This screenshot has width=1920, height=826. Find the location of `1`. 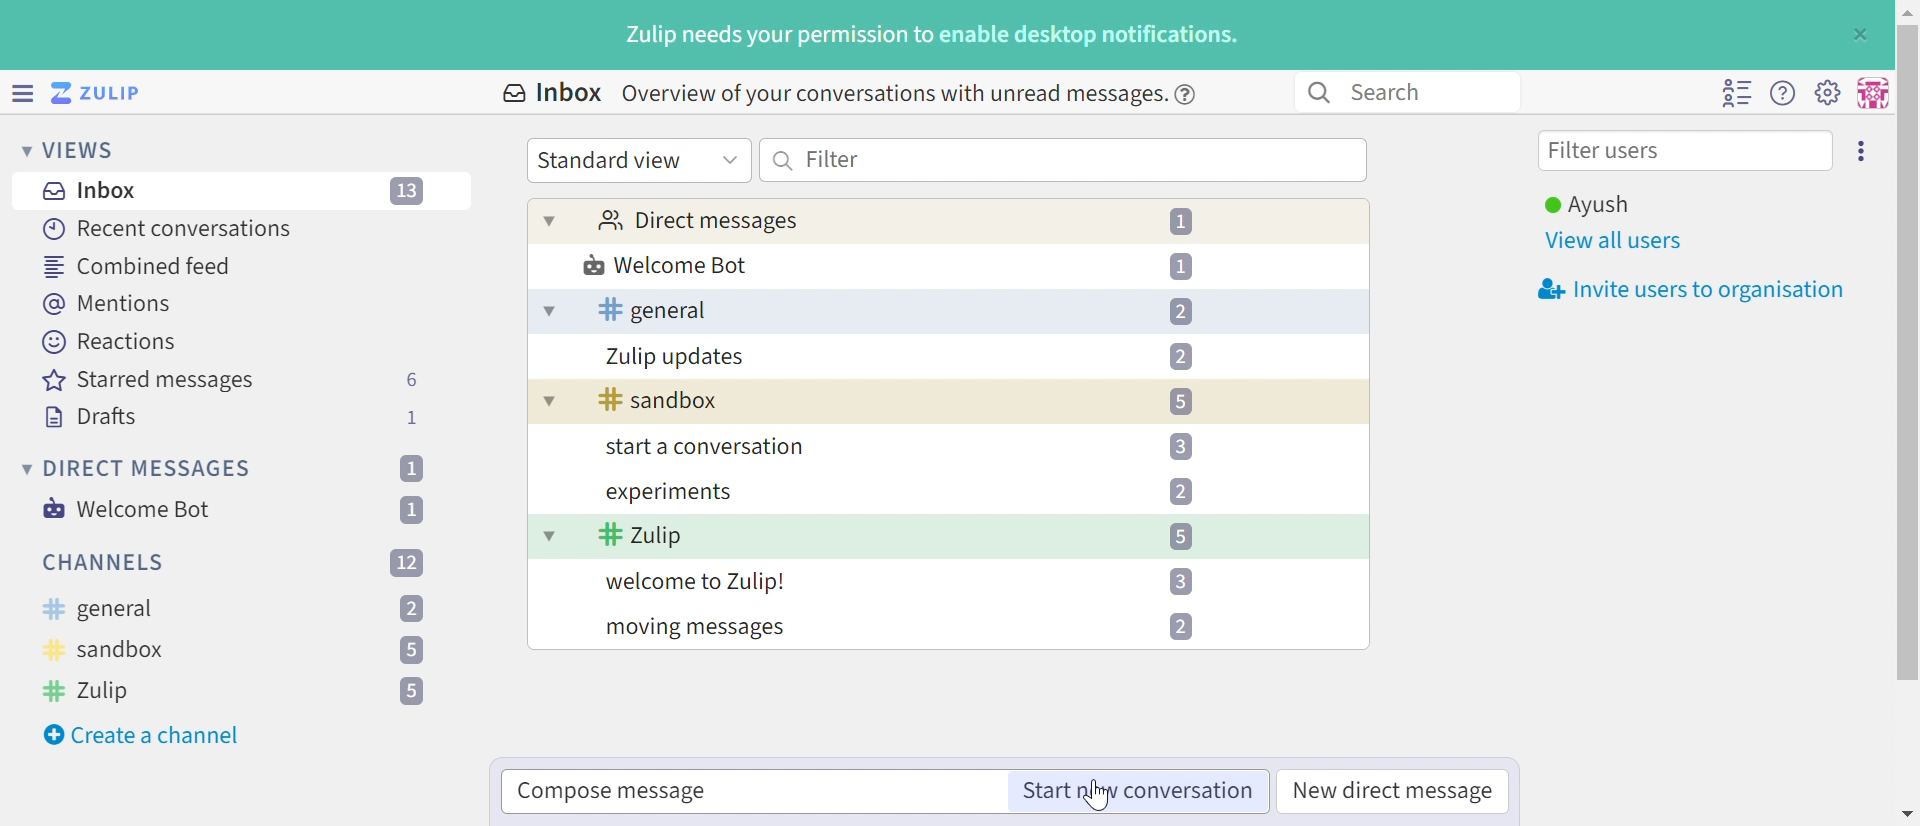

1 is located at coordinates (1185, 222).